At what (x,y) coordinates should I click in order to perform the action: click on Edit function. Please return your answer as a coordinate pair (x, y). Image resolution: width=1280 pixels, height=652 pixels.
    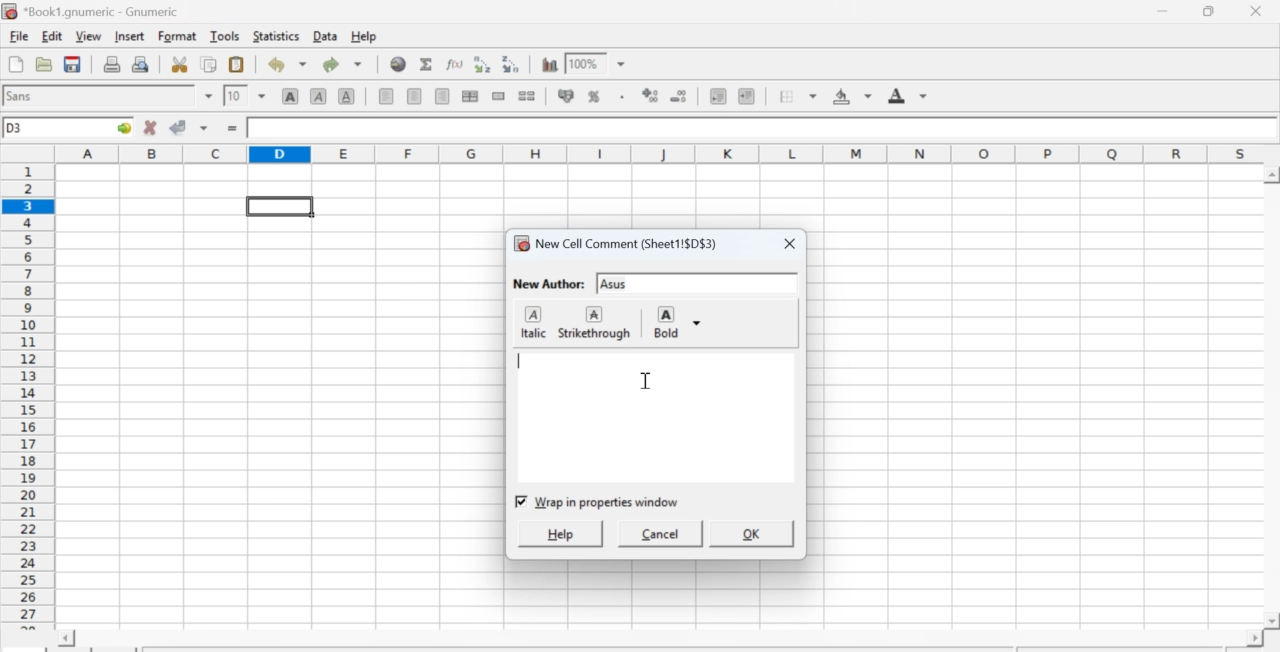
    Looking at the image, I should click on (454, 67).